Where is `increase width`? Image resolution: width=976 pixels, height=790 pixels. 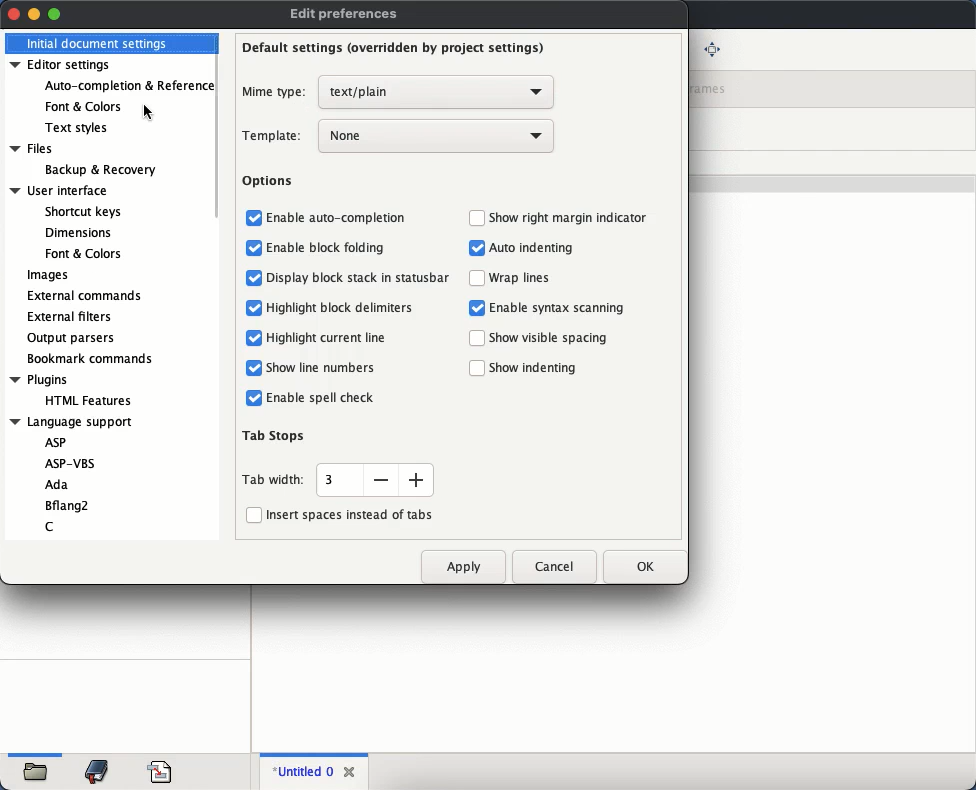 increase width is located at coordinates (417, 480).